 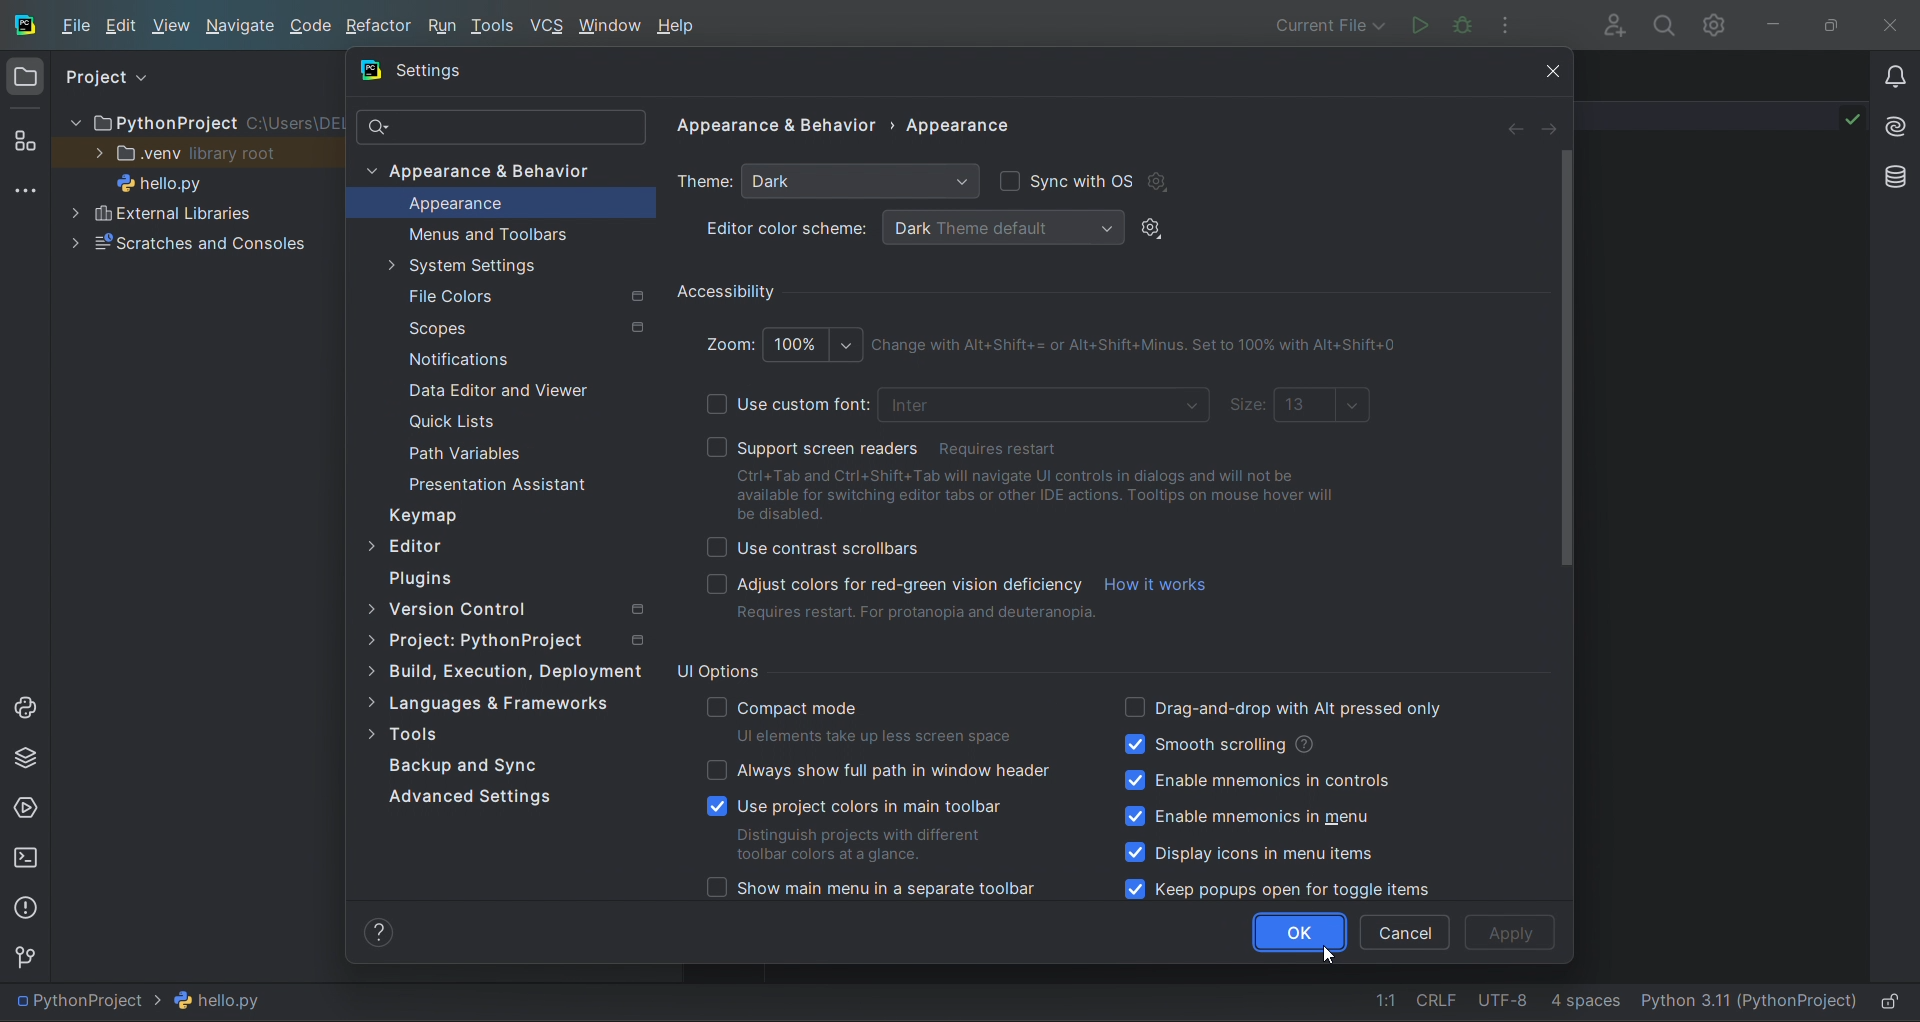 What do you see at coordinates (175, 212) in the screenshot?
I see `External Libaries` at bounding box center [175, 212].